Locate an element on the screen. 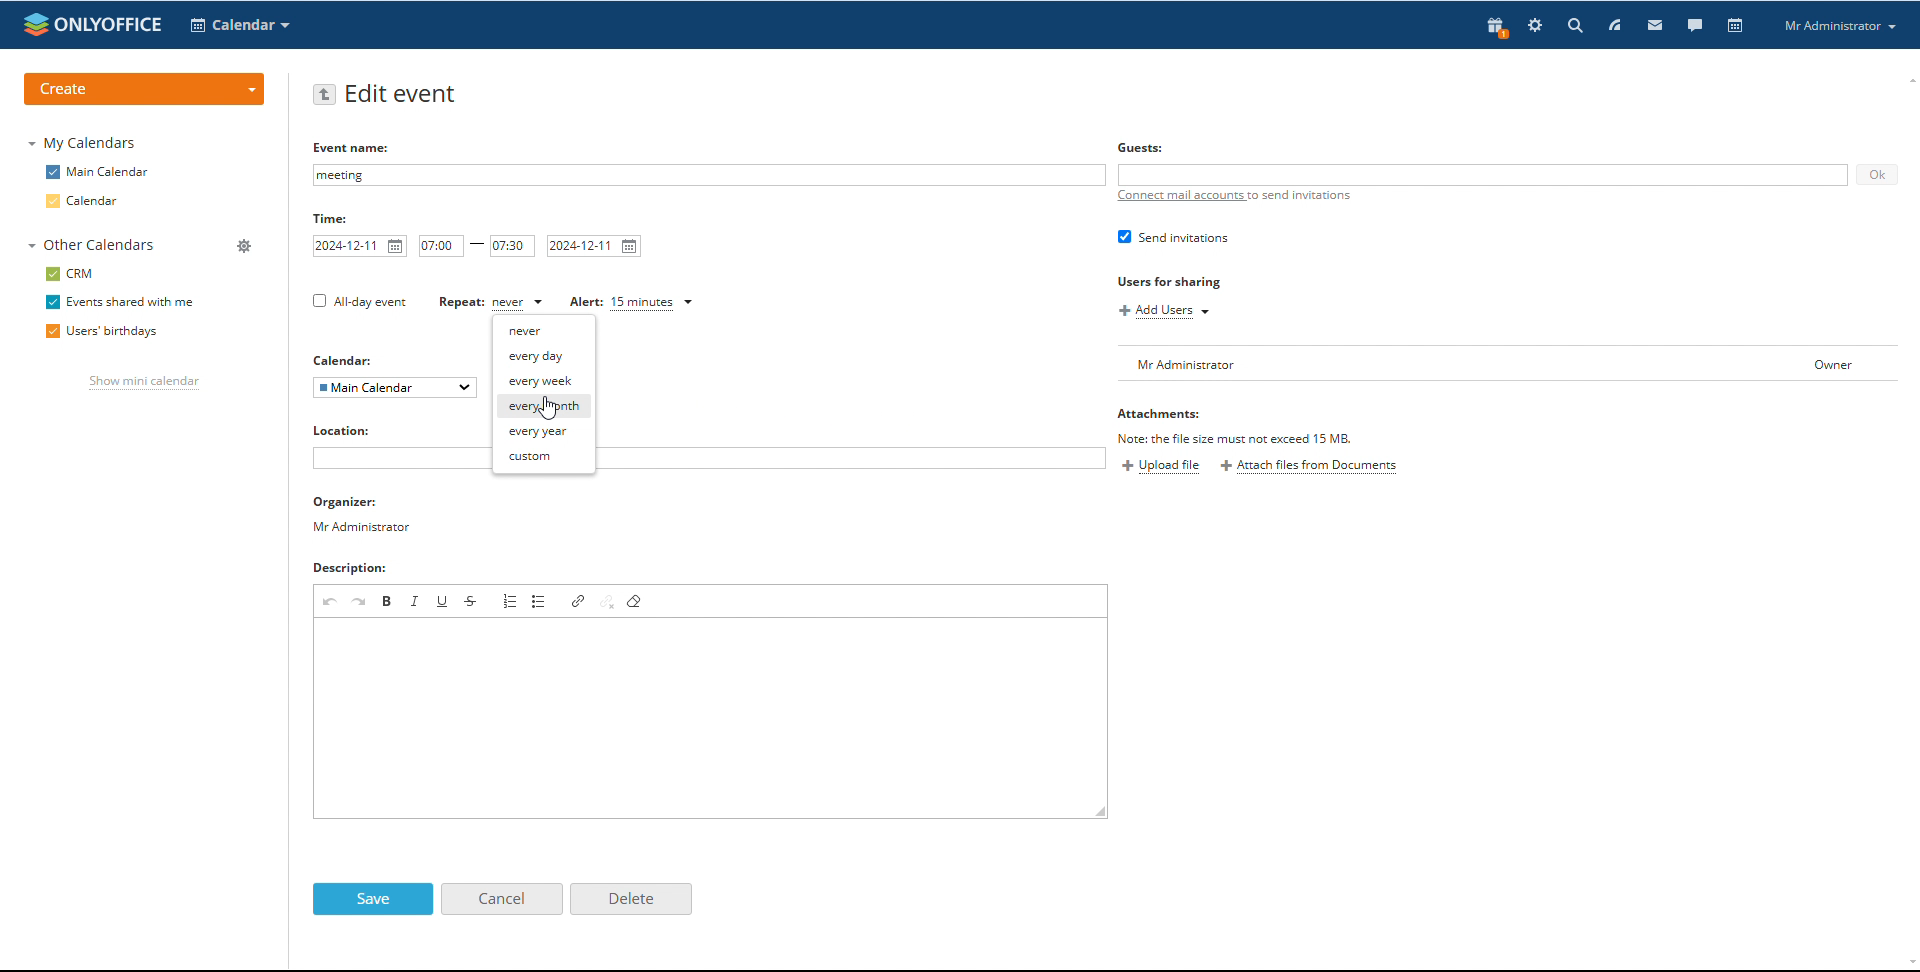 This screenshot has width=1920, height=972. bold is located at coordinates (387, 600).